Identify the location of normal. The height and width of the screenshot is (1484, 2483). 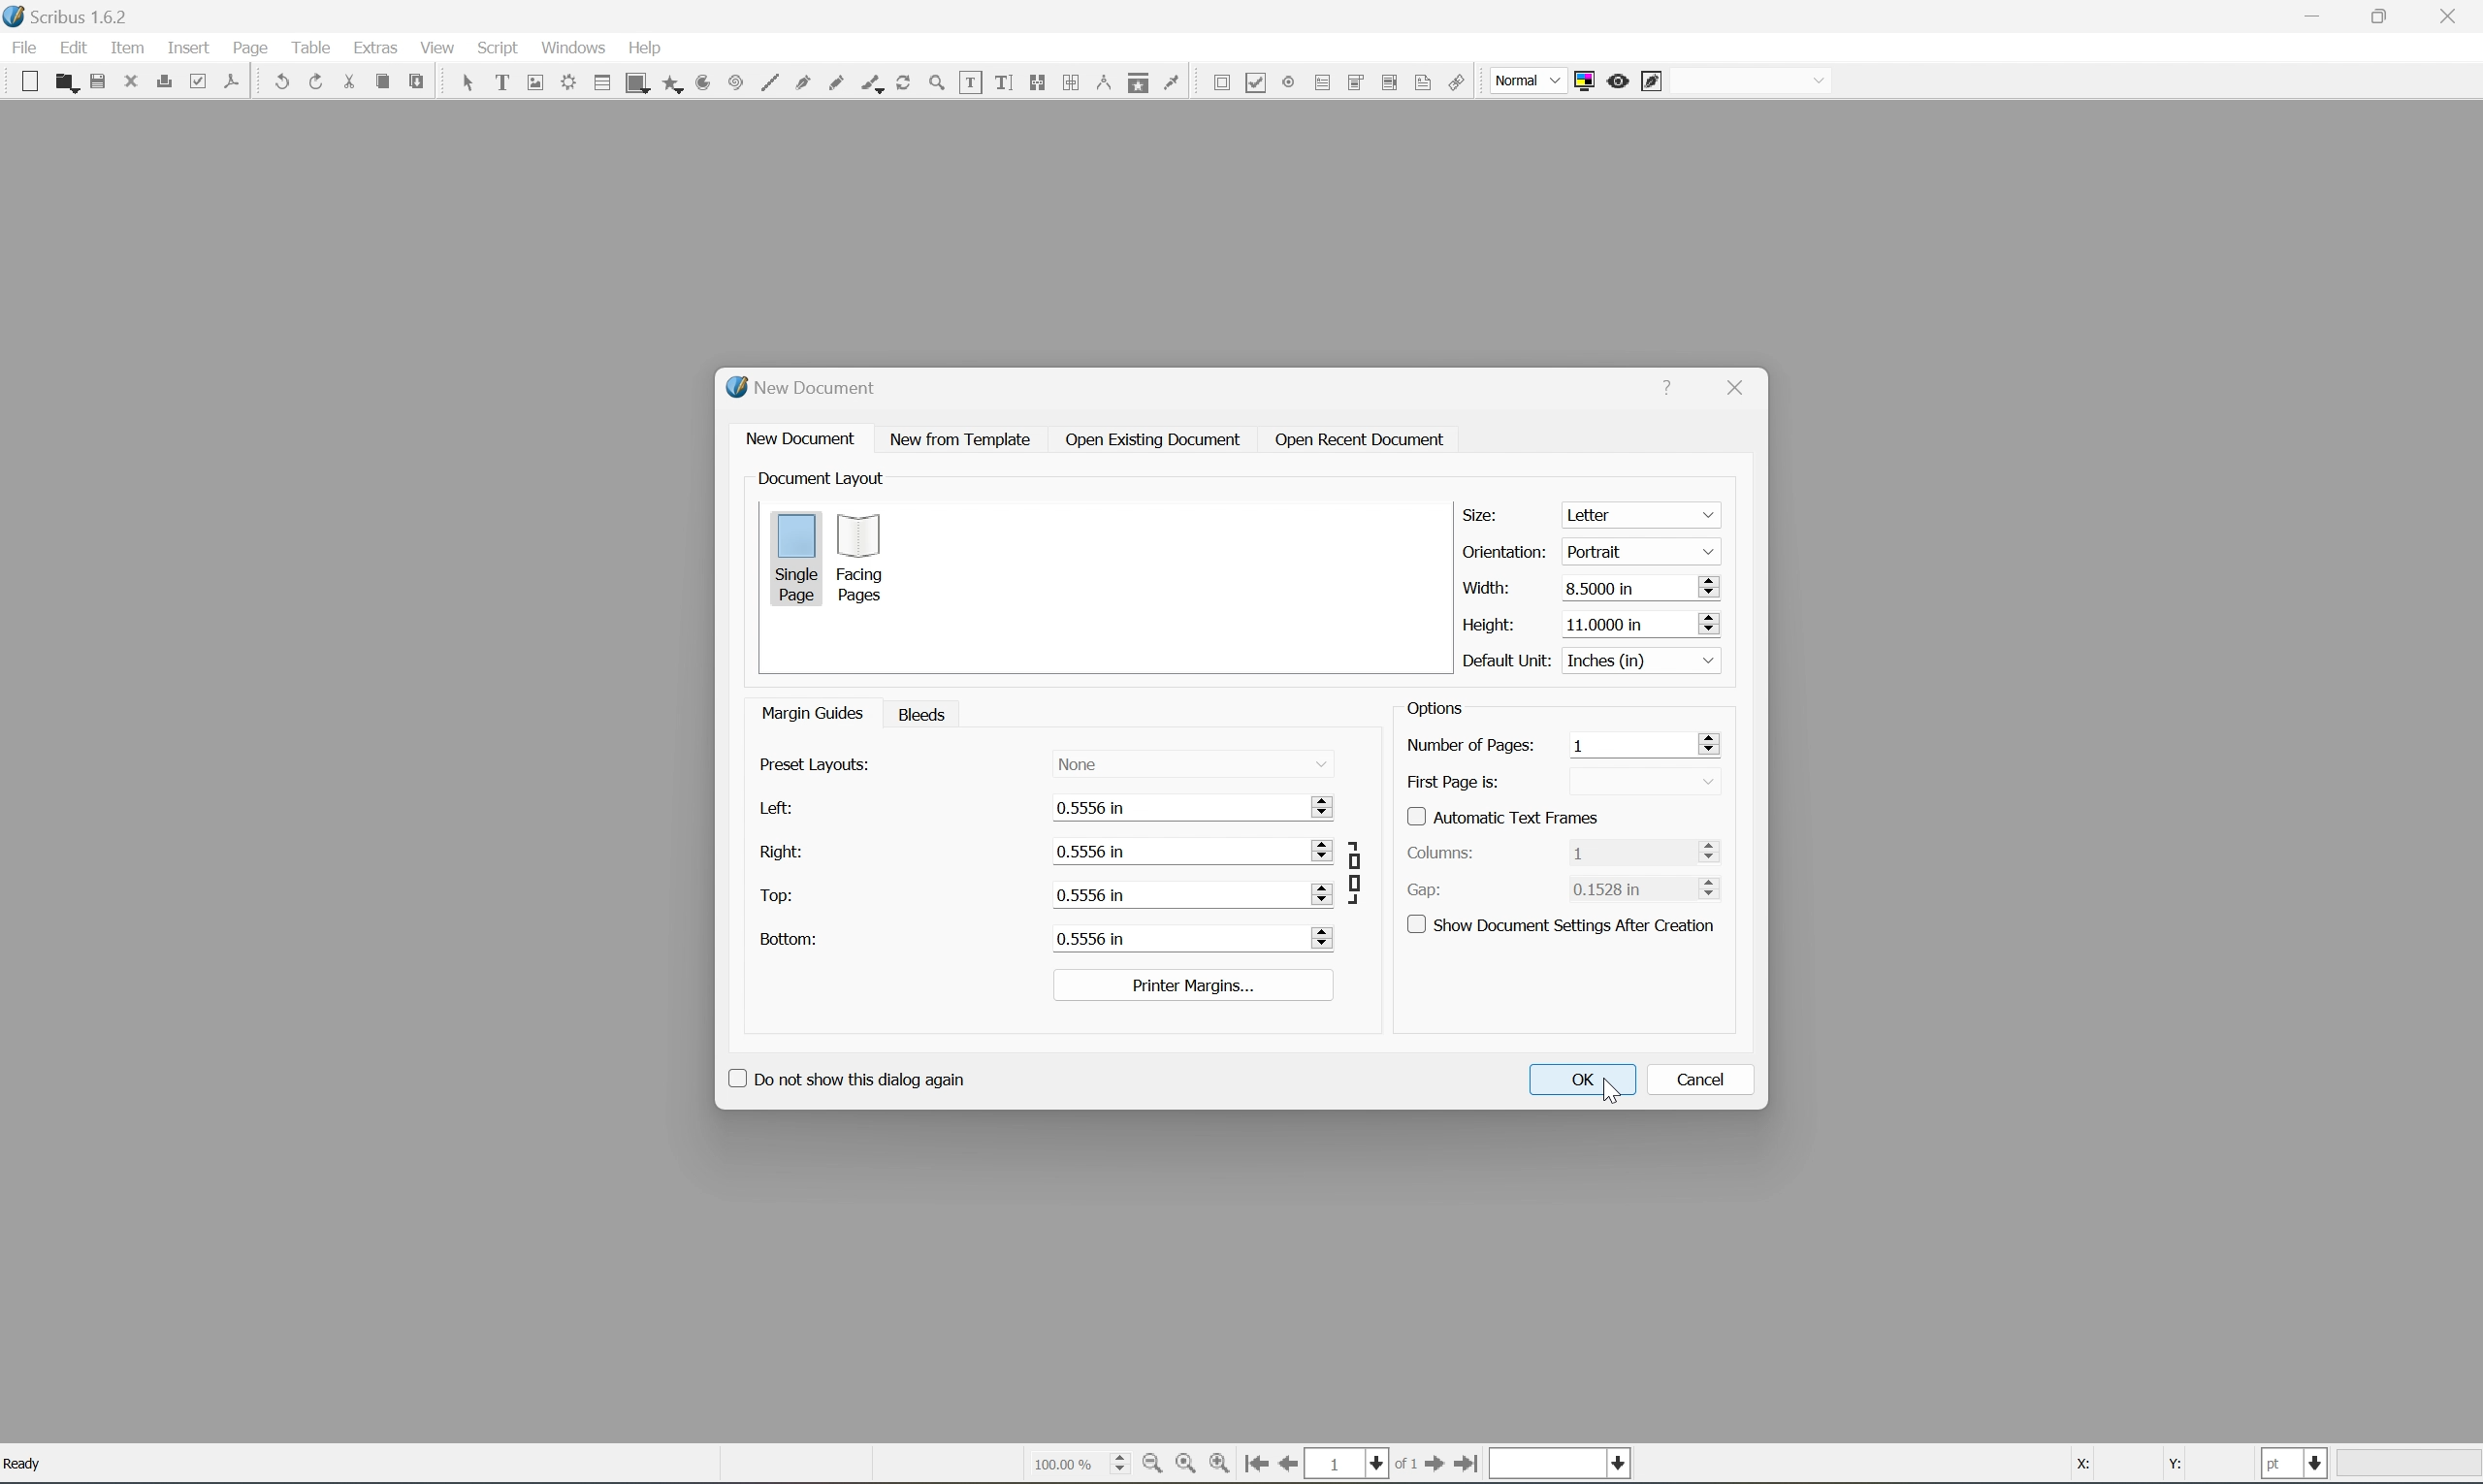
(1530, 83).